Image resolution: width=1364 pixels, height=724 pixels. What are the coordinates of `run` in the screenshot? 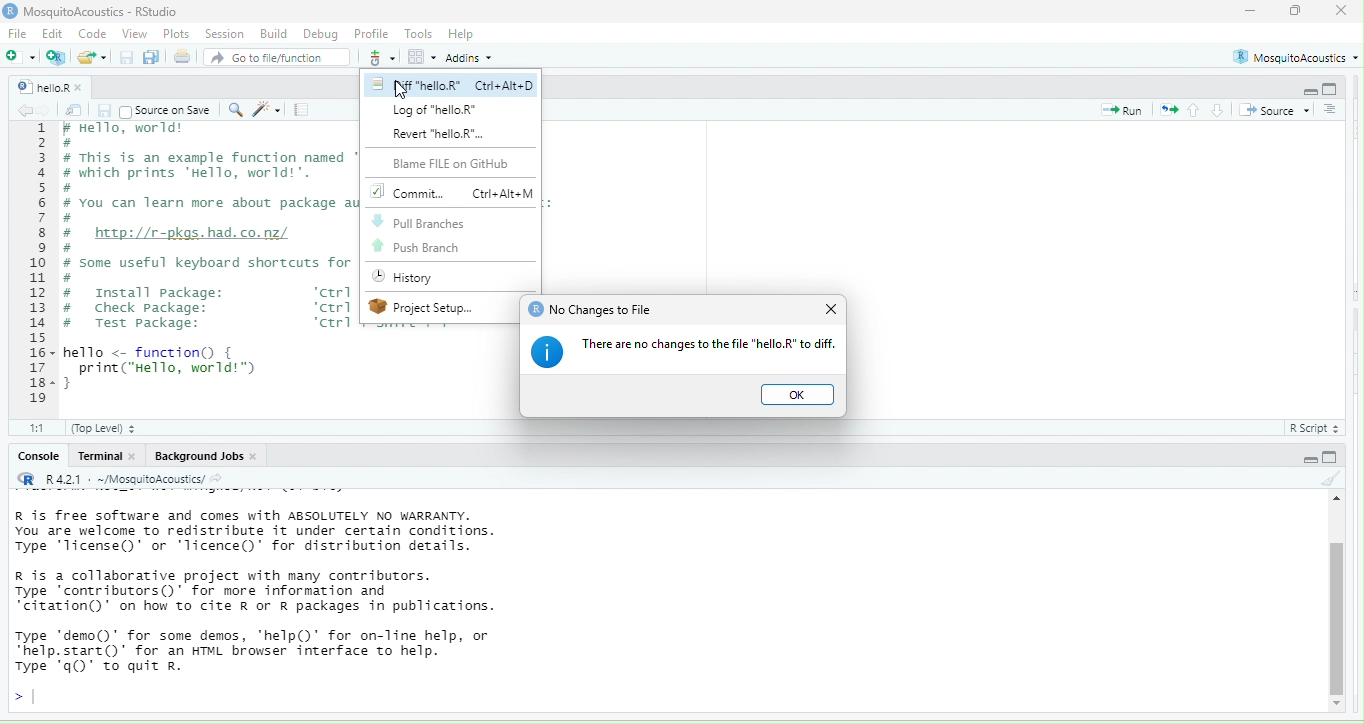 It's located at (1125, 109).